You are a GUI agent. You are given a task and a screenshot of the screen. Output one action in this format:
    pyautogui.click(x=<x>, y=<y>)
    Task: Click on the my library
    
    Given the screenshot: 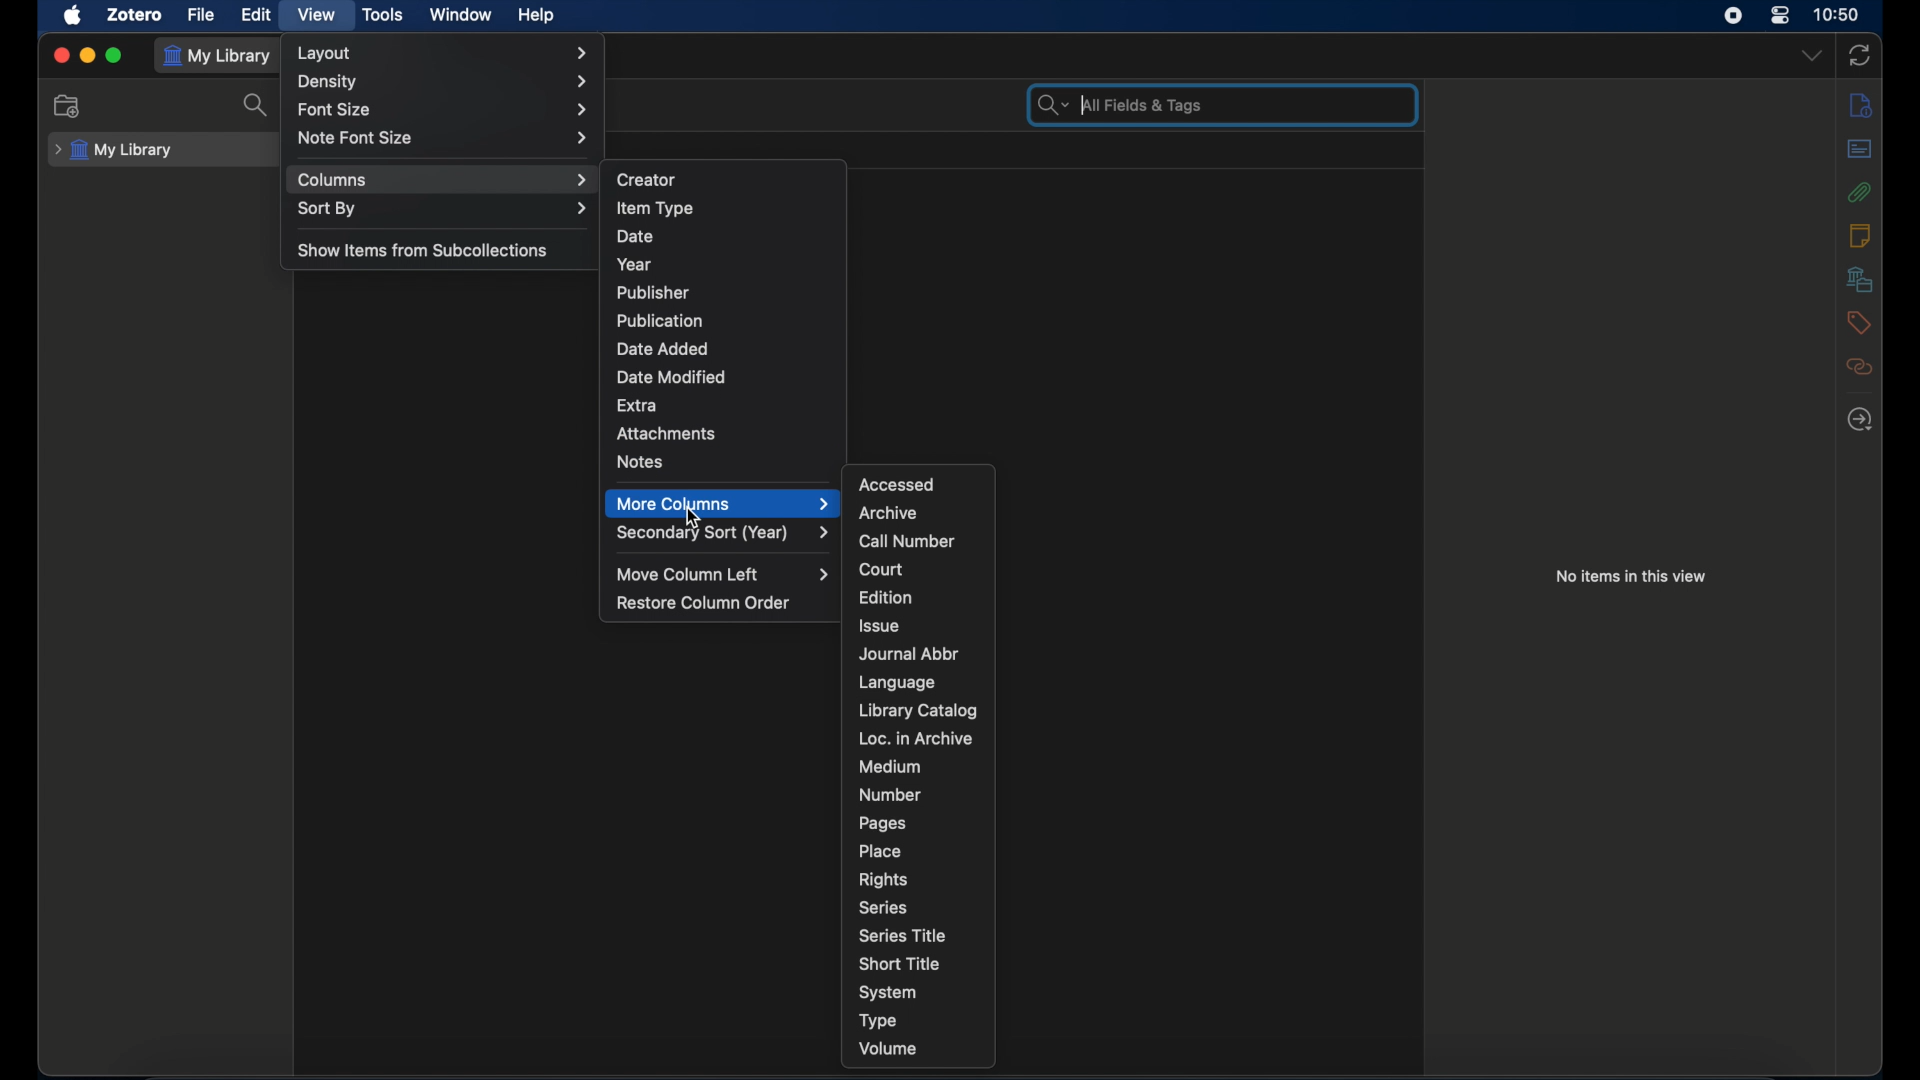 What is the action you would take?
    pyautogui.click(x=218, y=57)
    